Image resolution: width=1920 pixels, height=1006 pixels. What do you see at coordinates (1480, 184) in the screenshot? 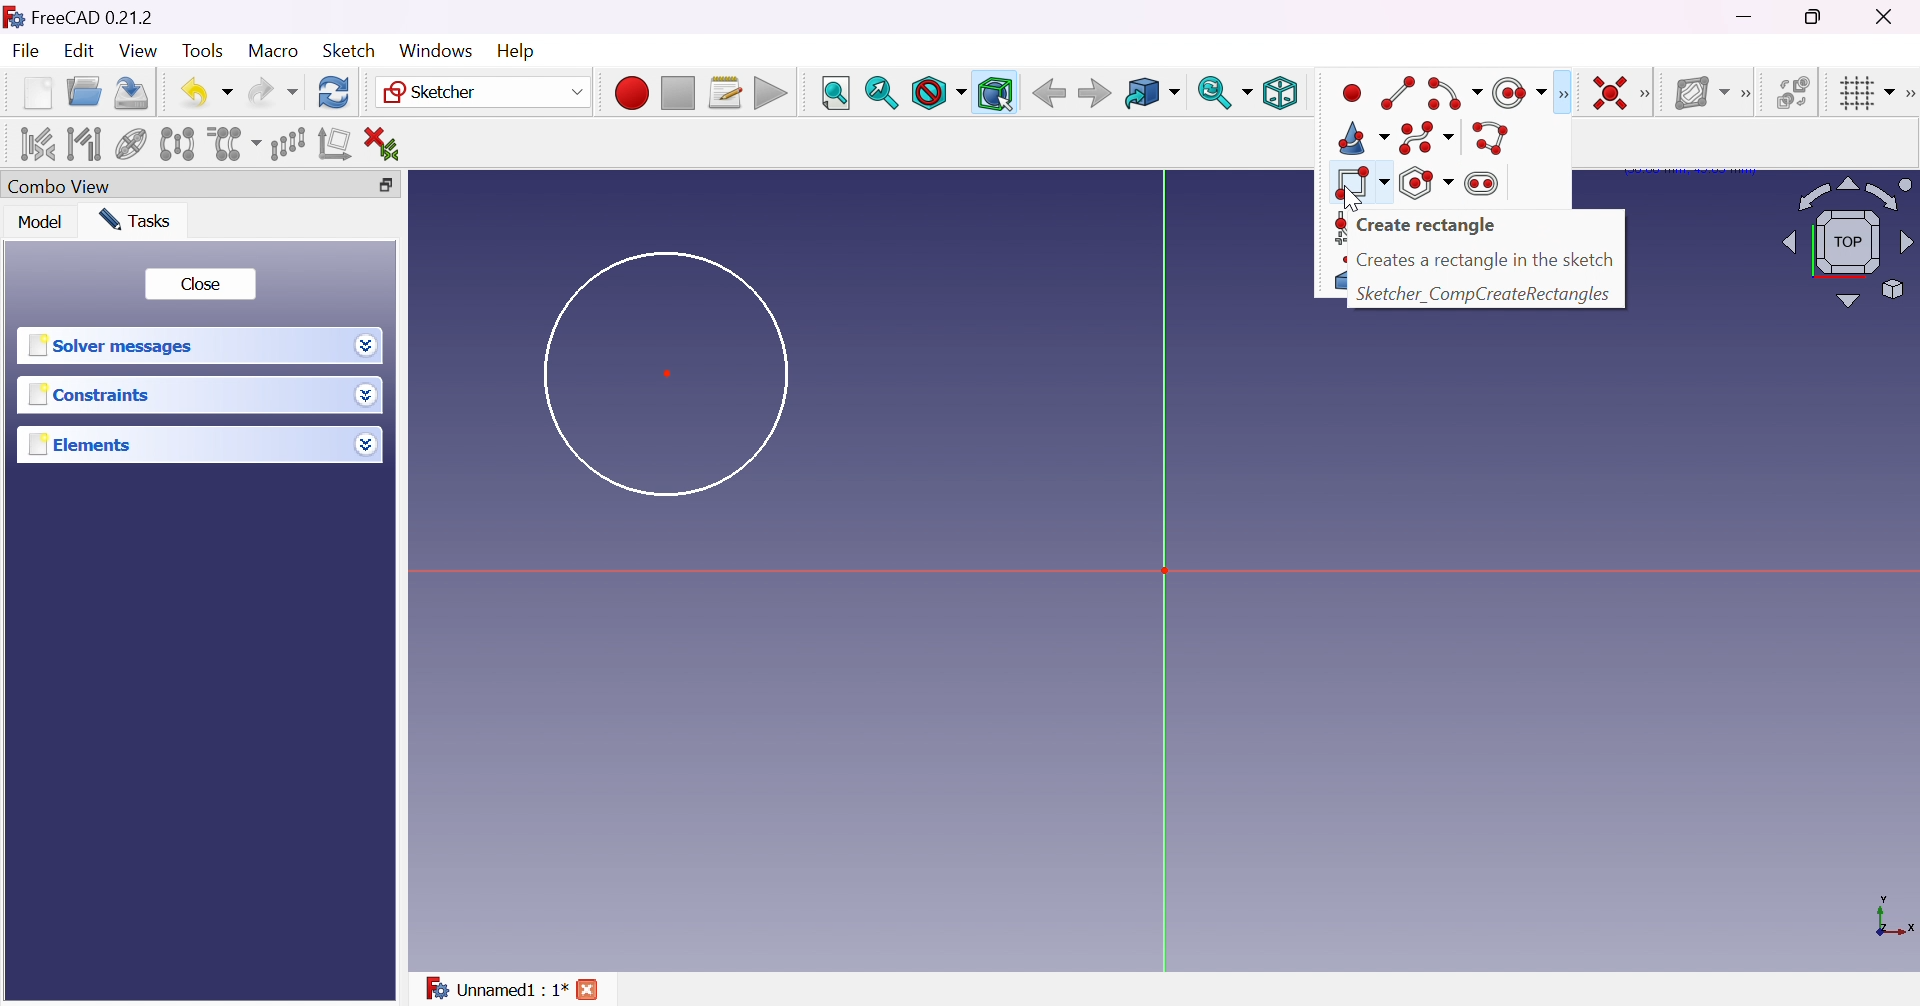
I see `create slot` at bounding box center [1480, 184].